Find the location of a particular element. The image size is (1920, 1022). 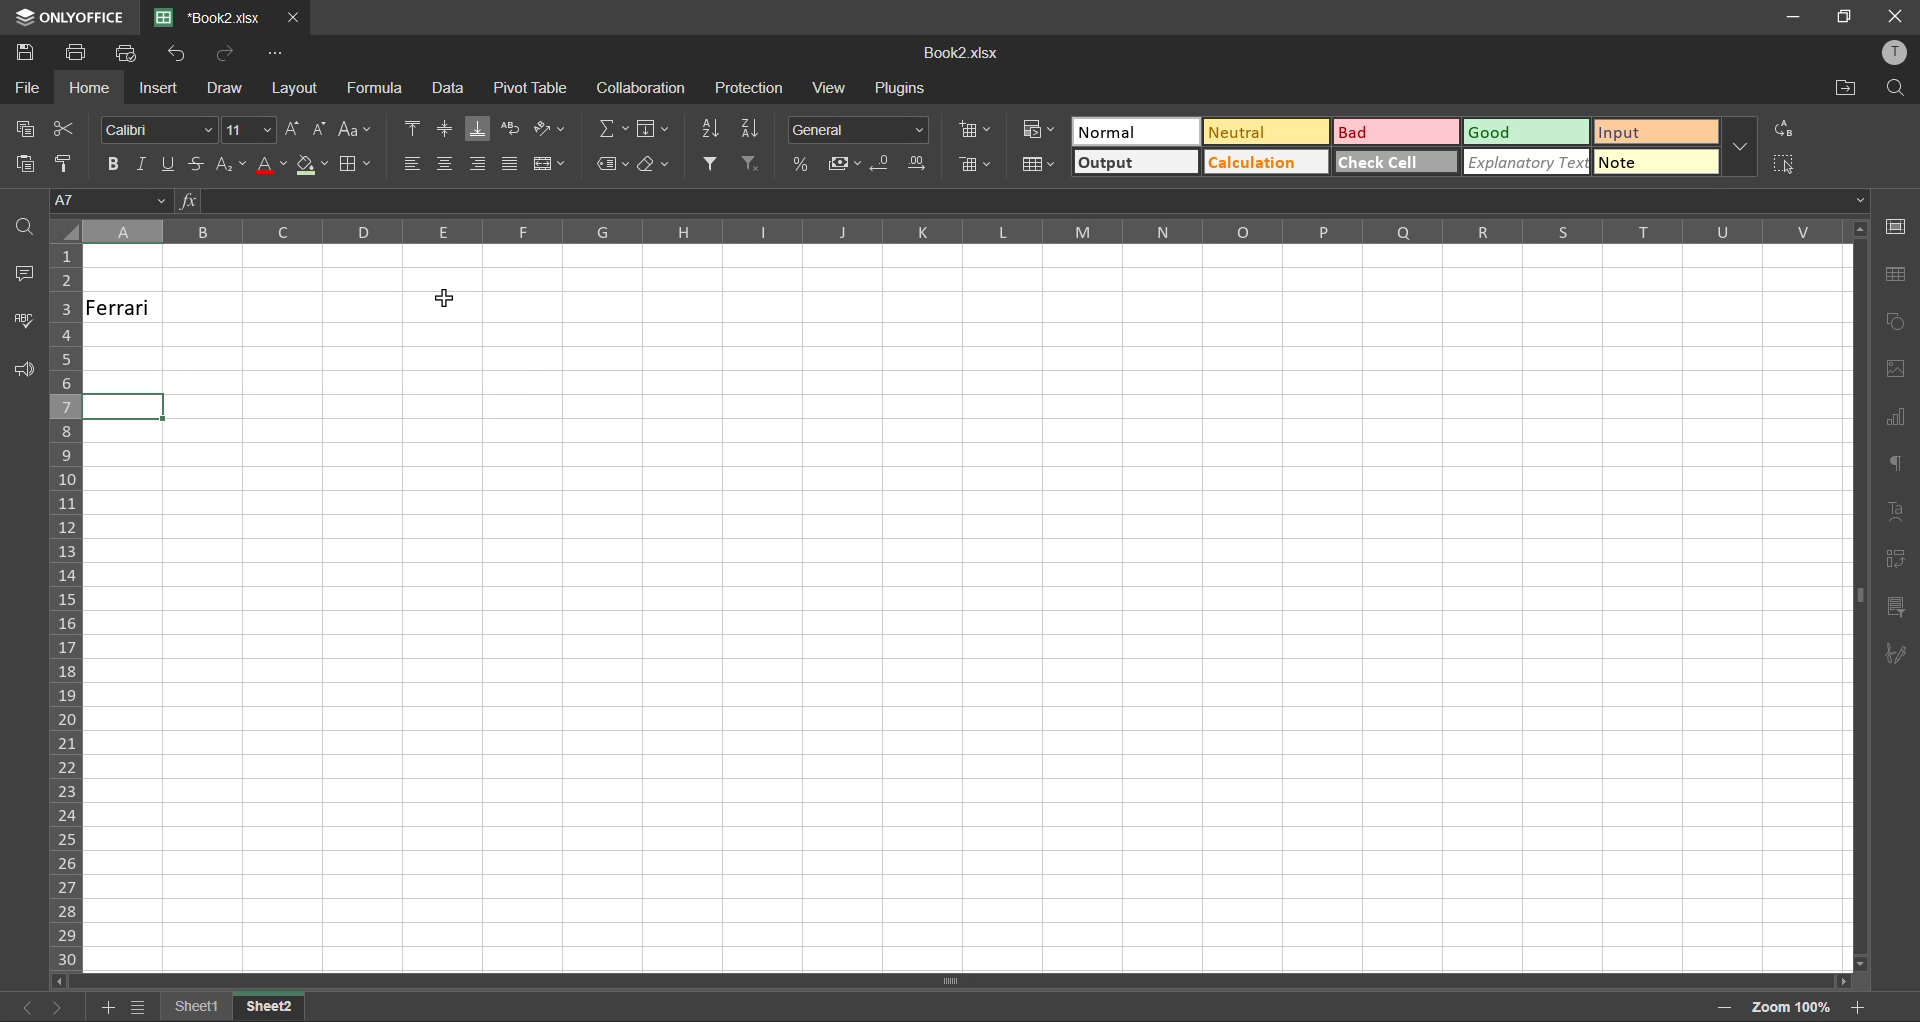

align center is located at coordinates (446, 162).